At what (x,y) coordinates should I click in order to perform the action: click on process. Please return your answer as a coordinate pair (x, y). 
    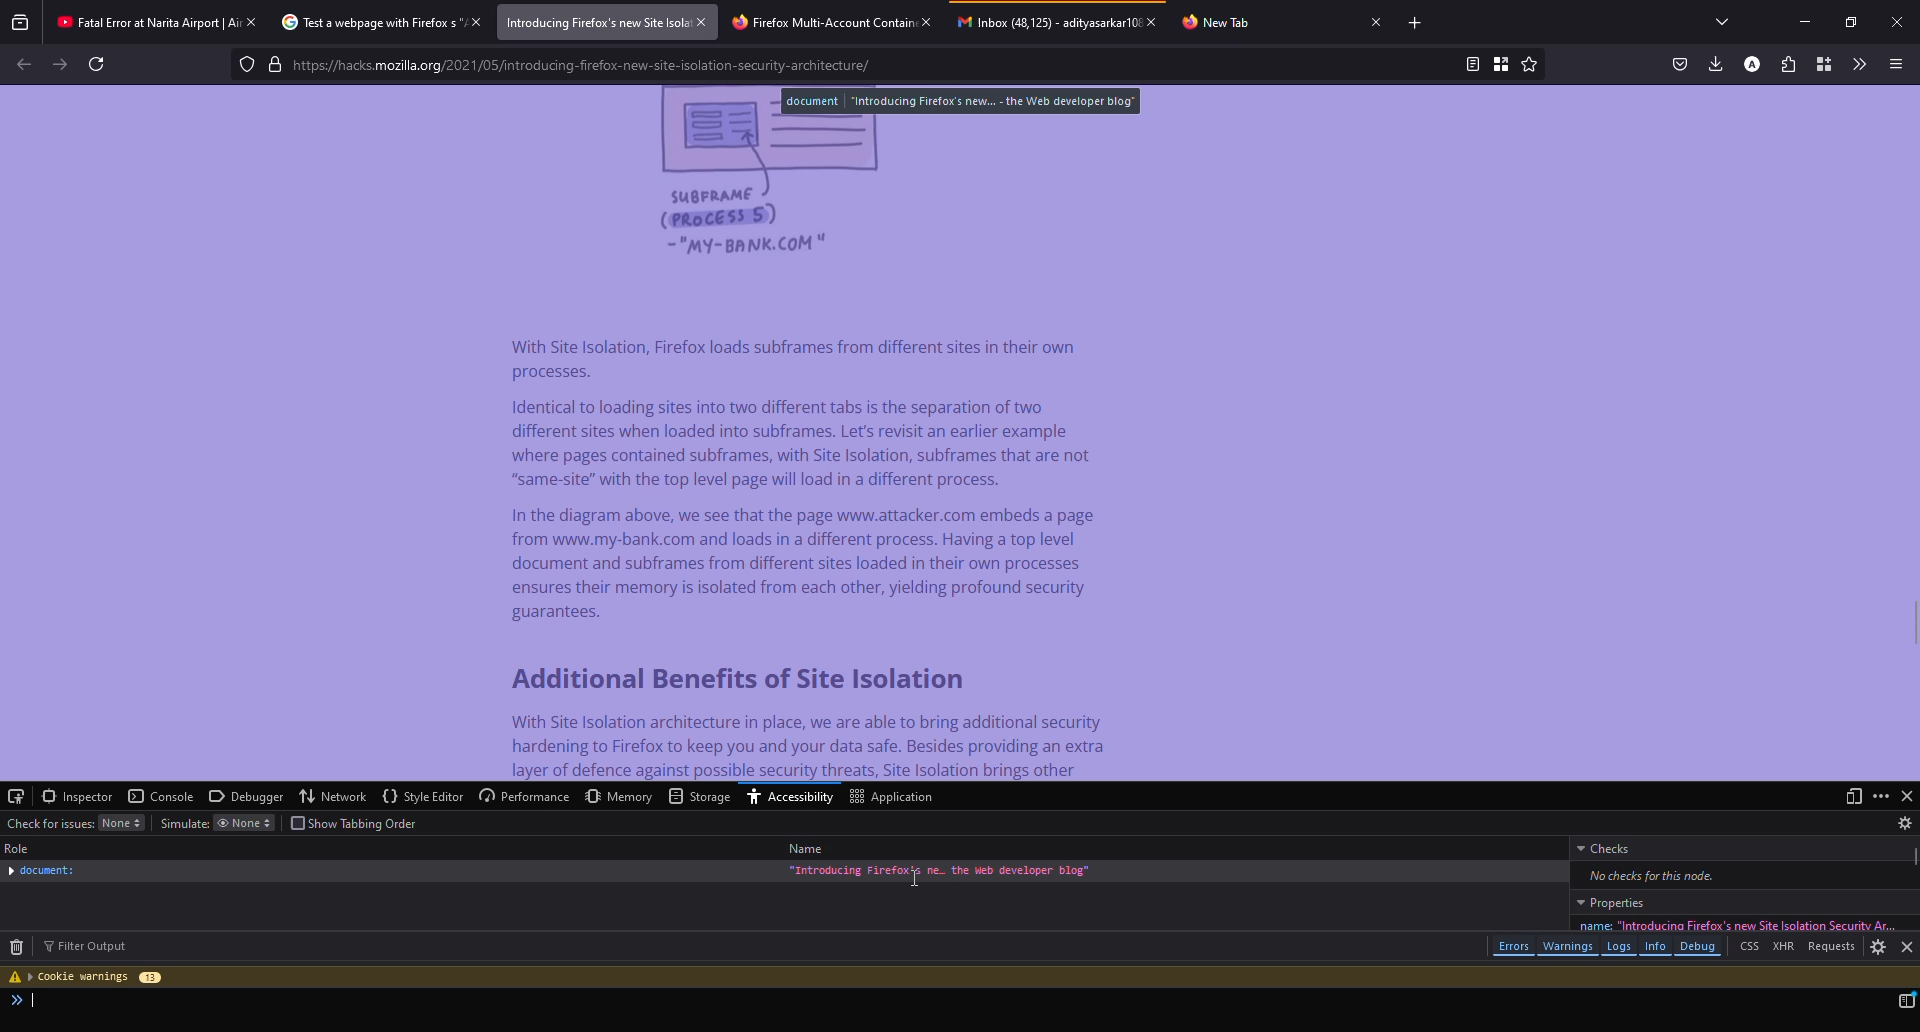
    Looking at the image, I should click on (1906, 1000).